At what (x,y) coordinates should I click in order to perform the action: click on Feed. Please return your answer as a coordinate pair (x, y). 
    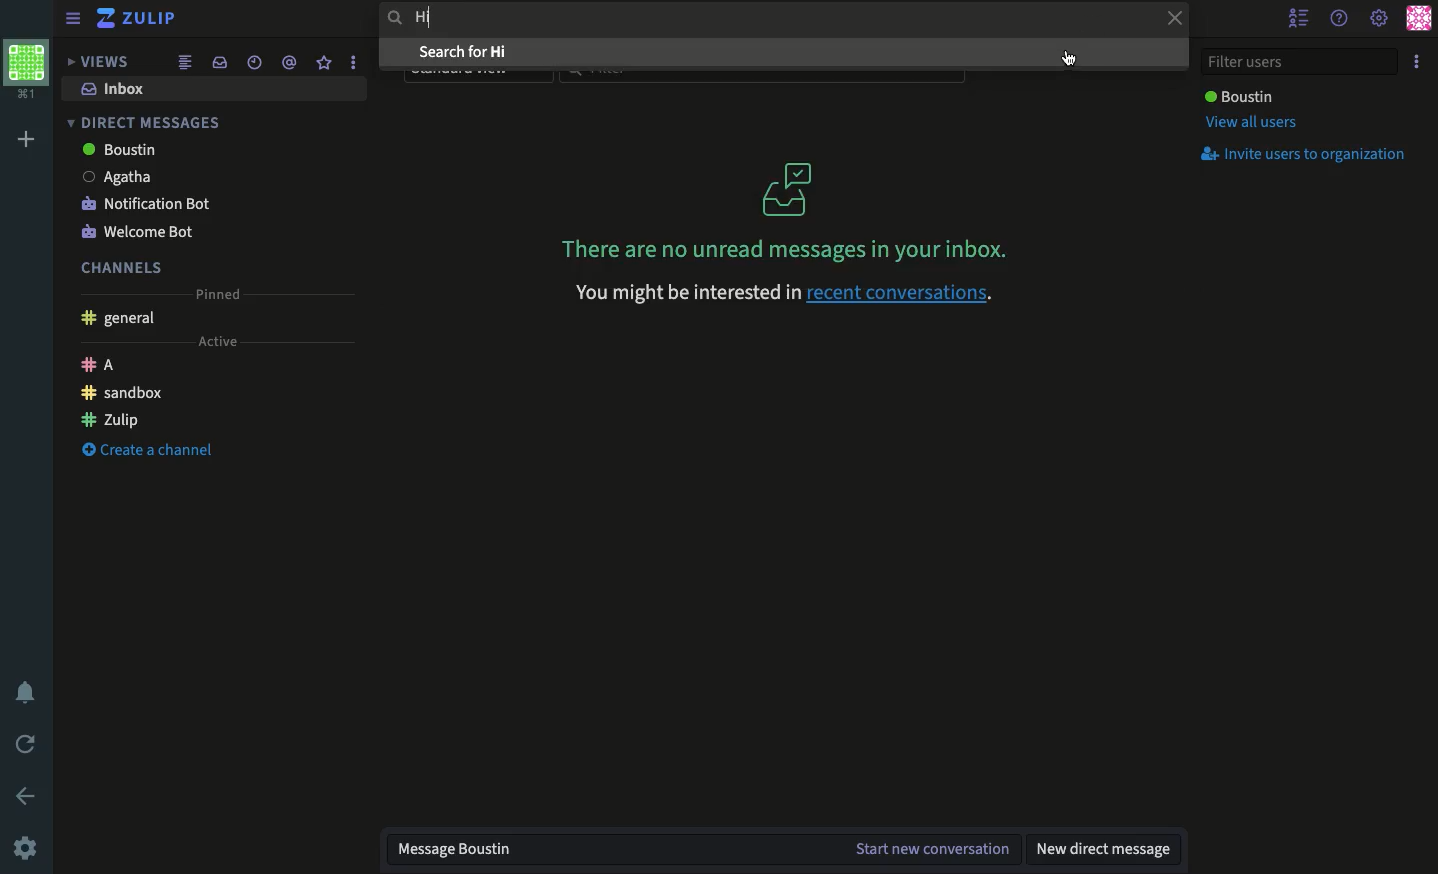
    Looking at the image, I should click on (183, 64).